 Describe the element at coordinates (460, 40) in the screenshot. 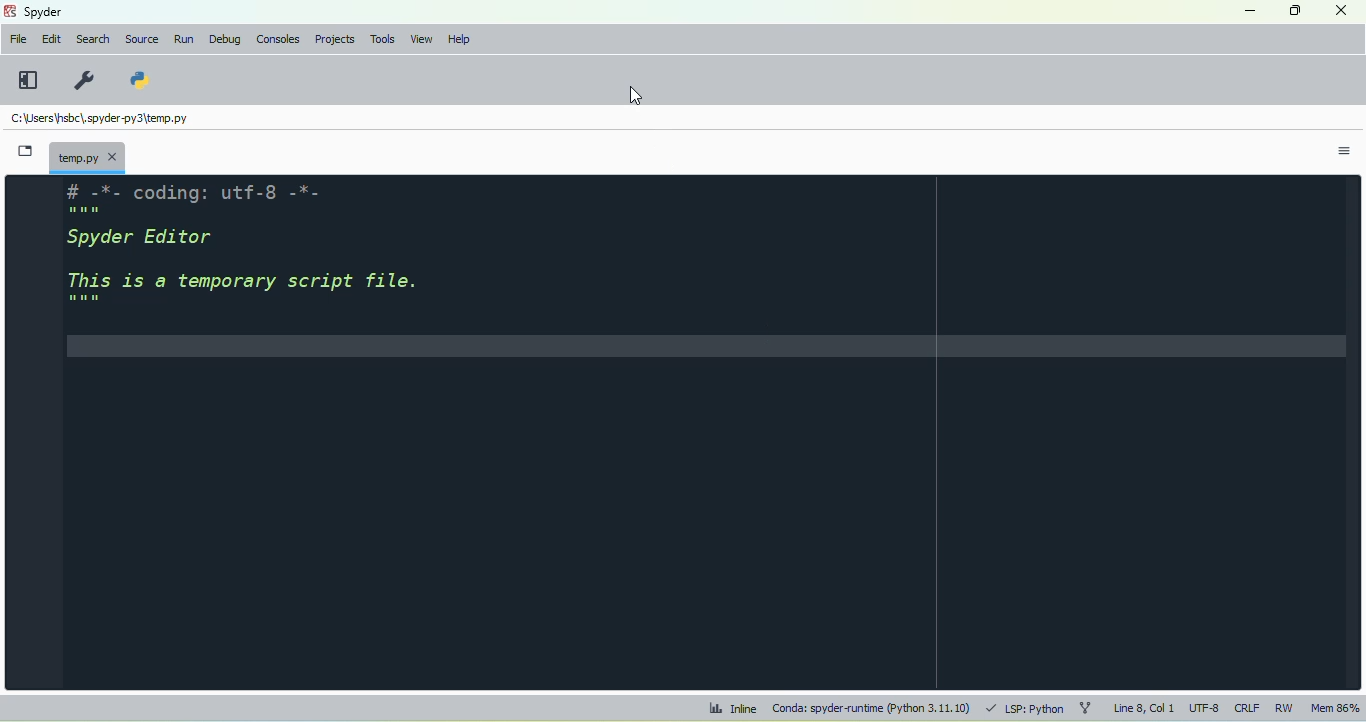

I see `help` at that location.